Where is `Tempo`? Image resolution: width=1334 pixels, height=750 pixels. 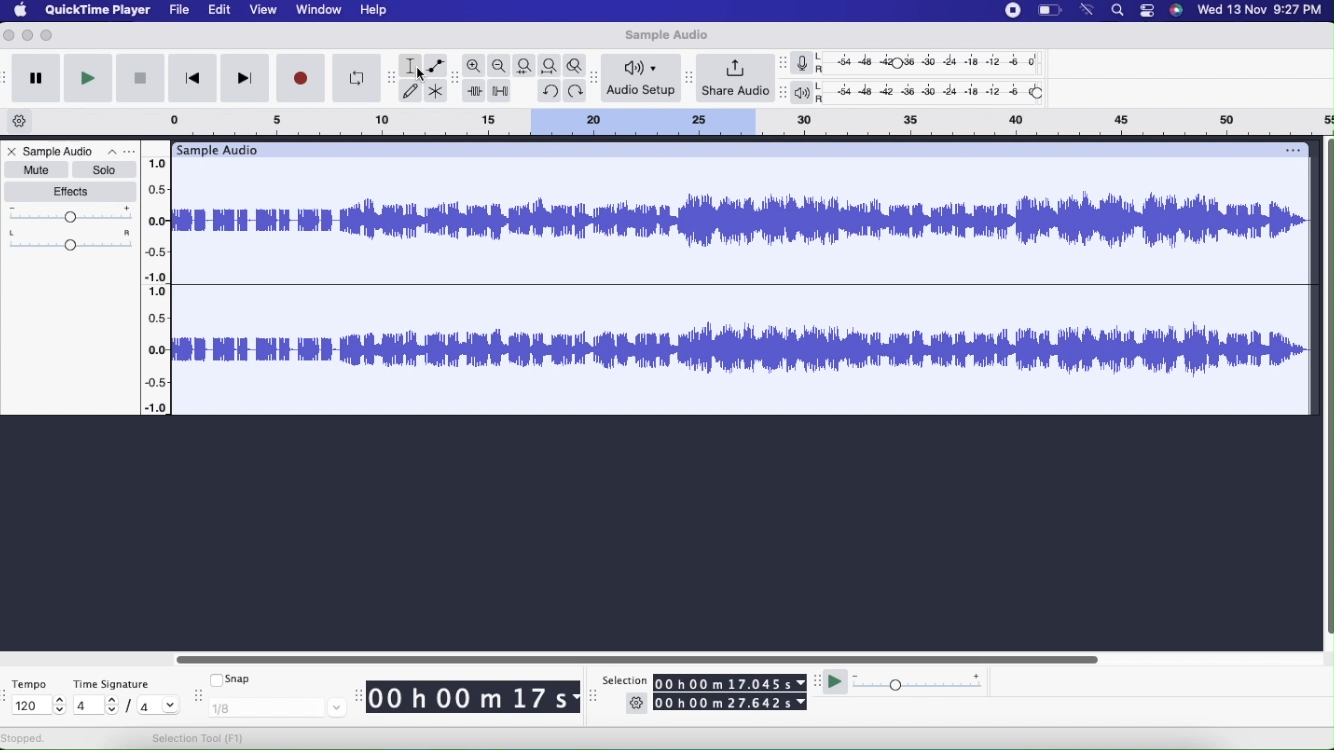 Tempo is located at coordinates (34, 682).